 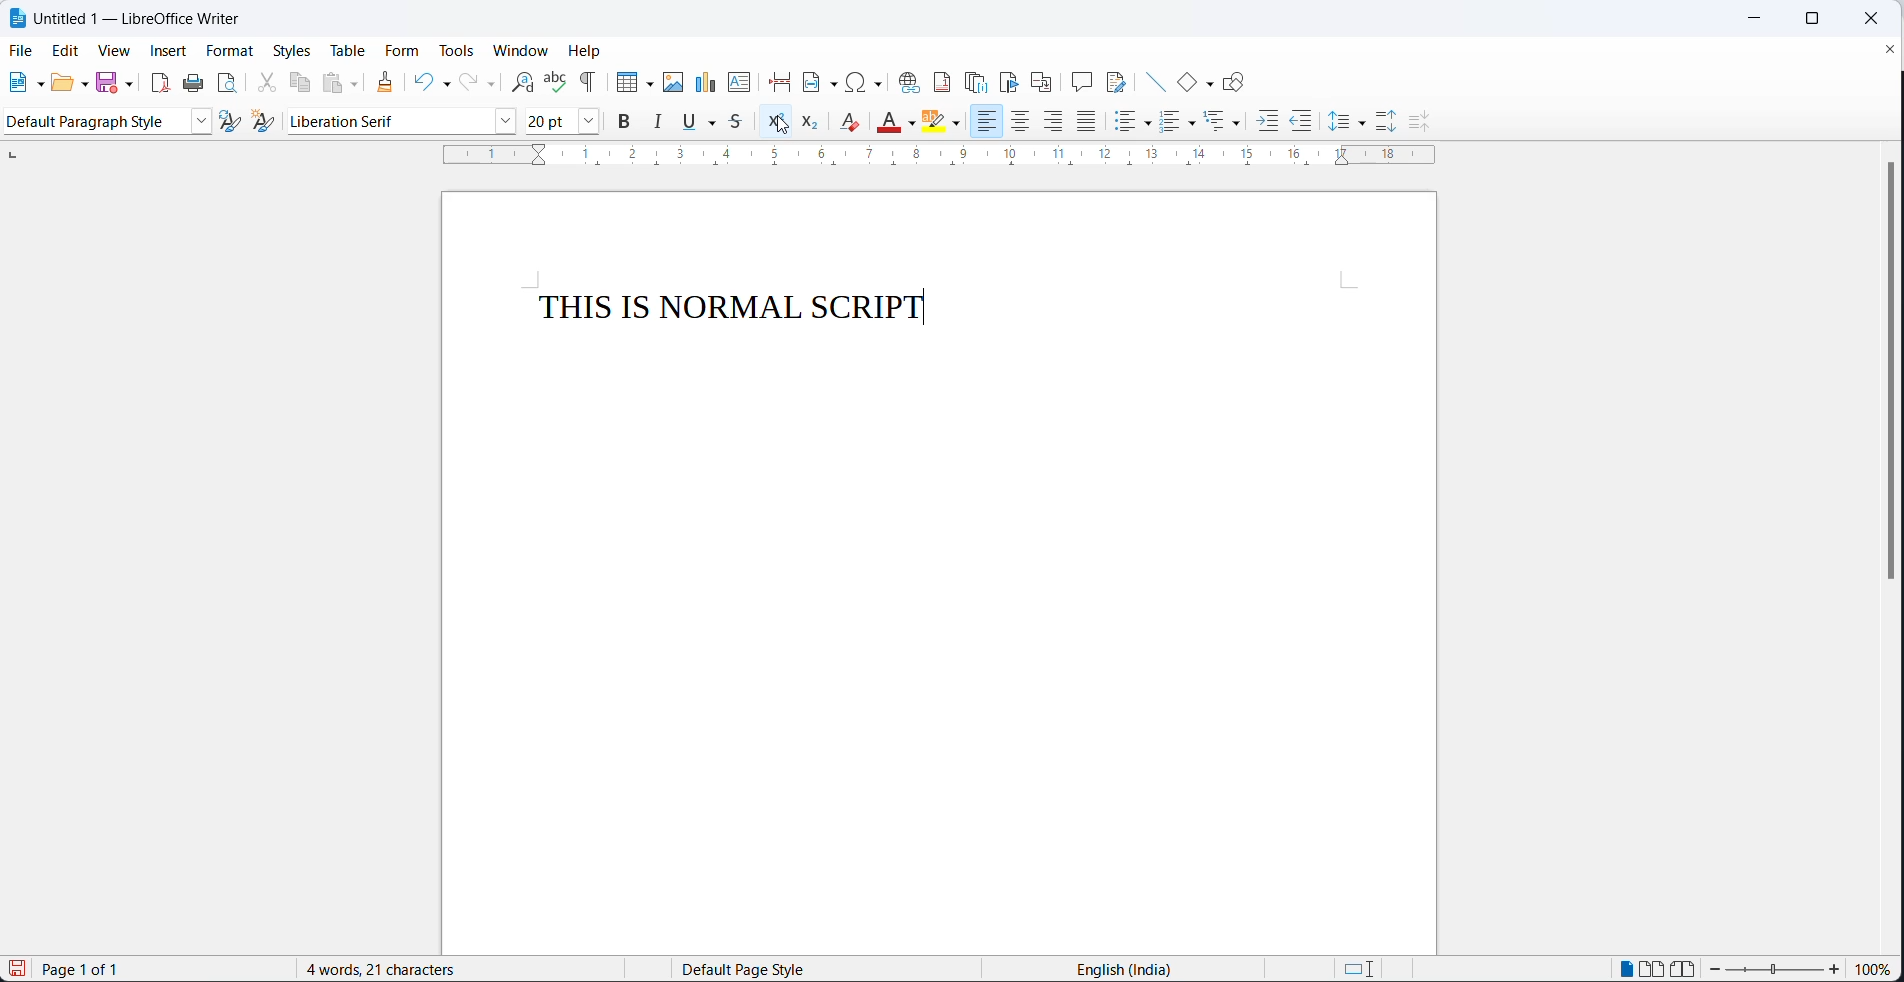 What do you see at coordinates (159, 81) in the screenshot?
I see `export as pdf` at bounding box center [159, 81].